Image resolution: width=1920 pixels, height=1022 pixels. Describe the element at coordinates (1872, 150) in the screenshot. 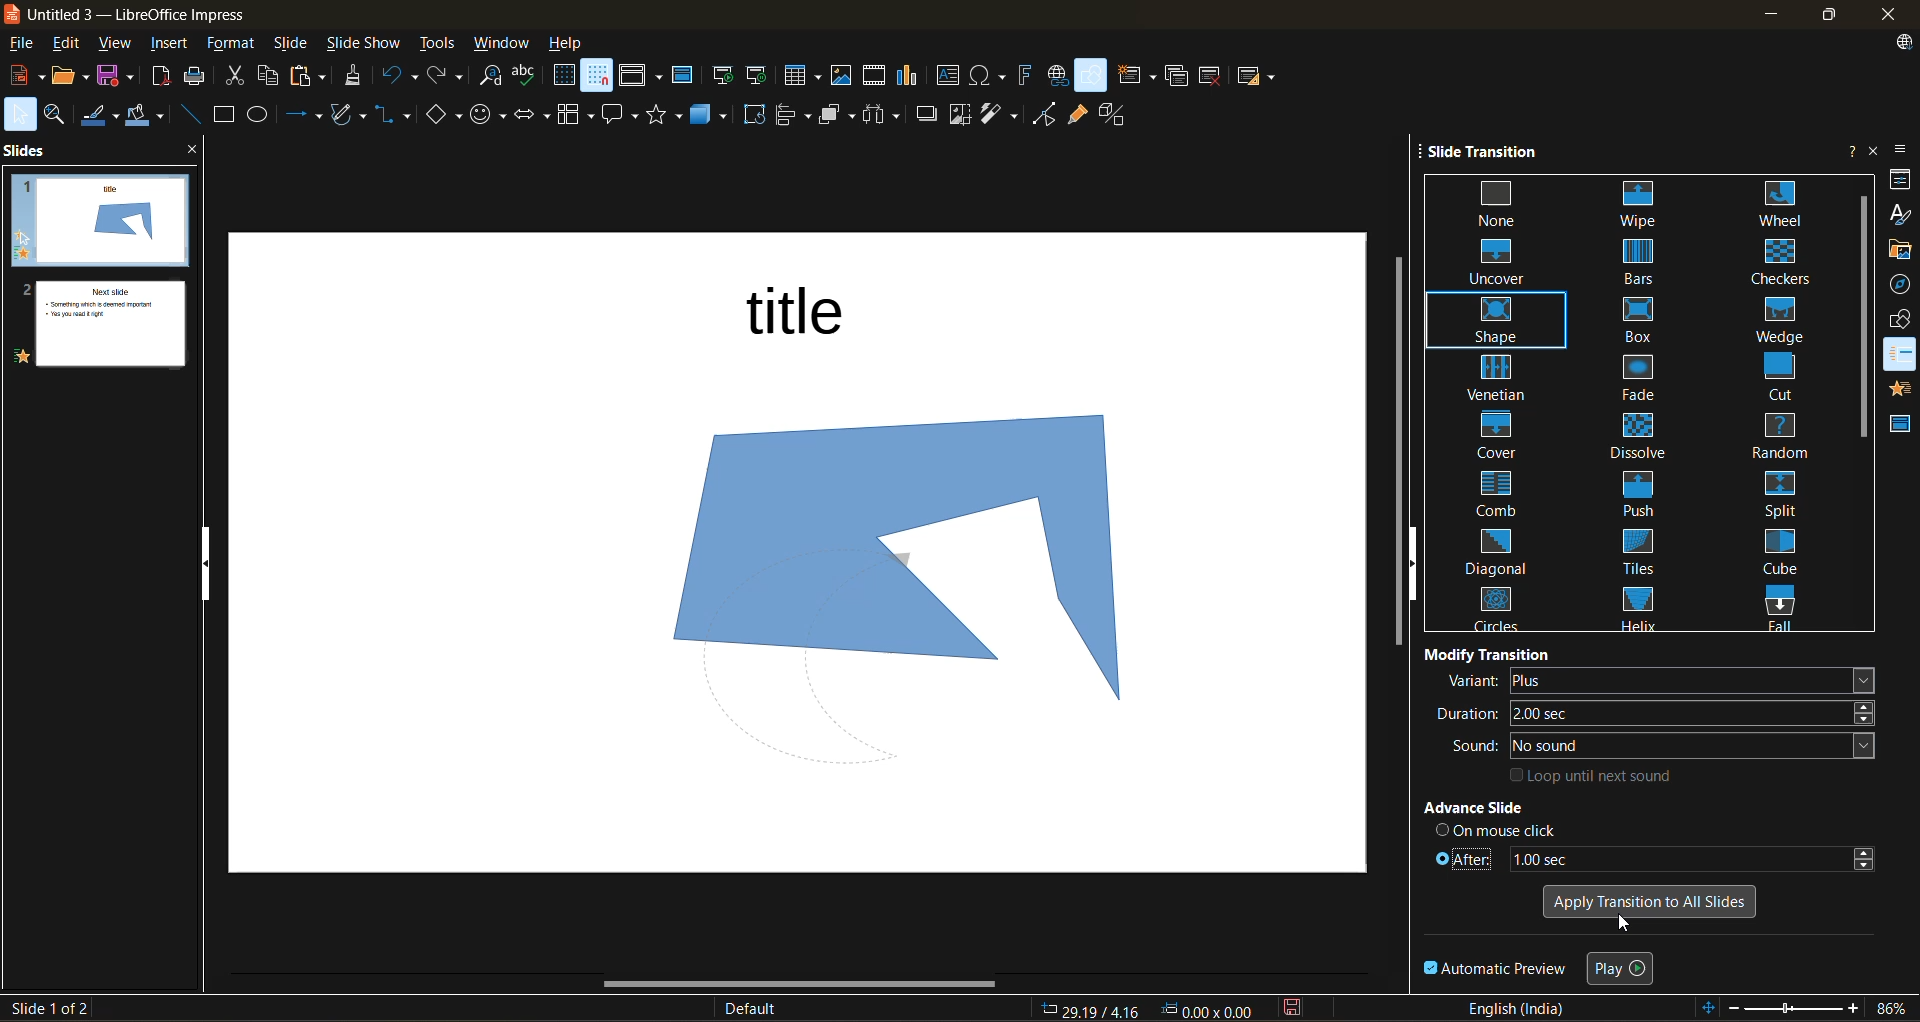

I see `close sidebar deck` at that location.